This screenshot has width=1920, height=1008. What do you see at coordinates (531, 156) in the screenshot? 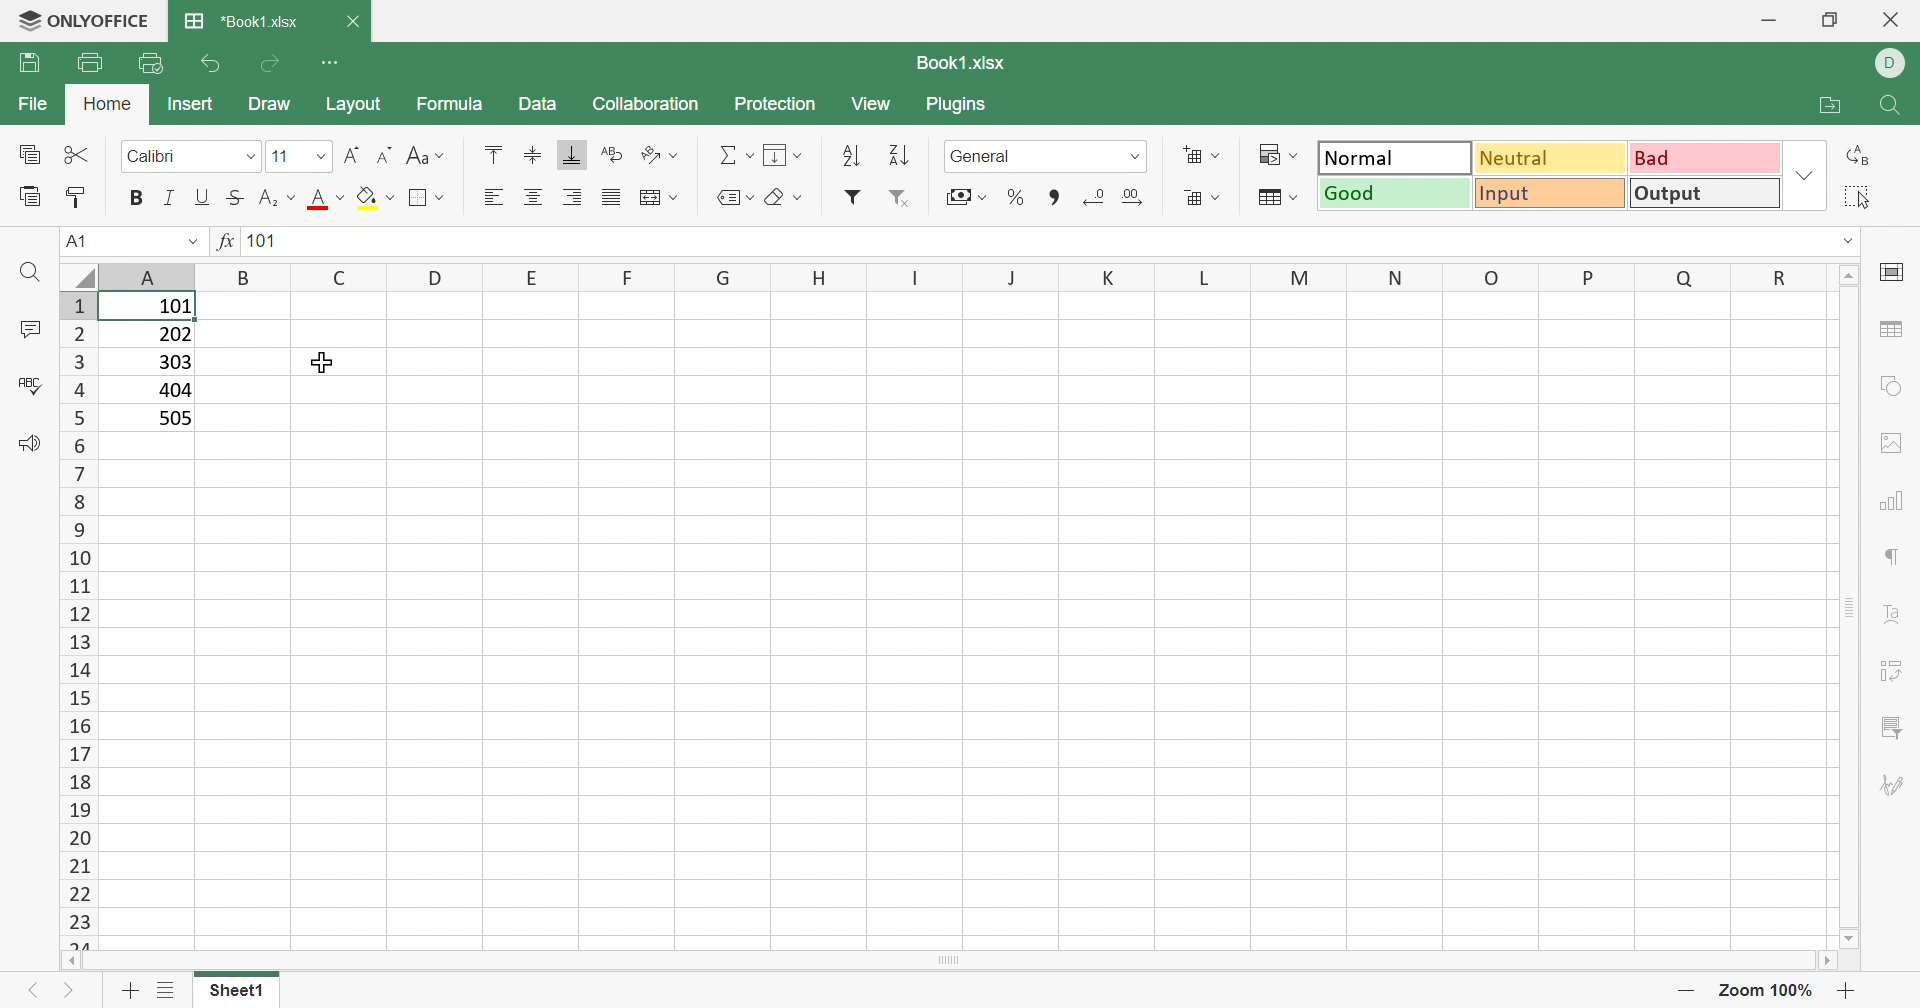
I see `Align Middle` at bounding box center [531, 156].